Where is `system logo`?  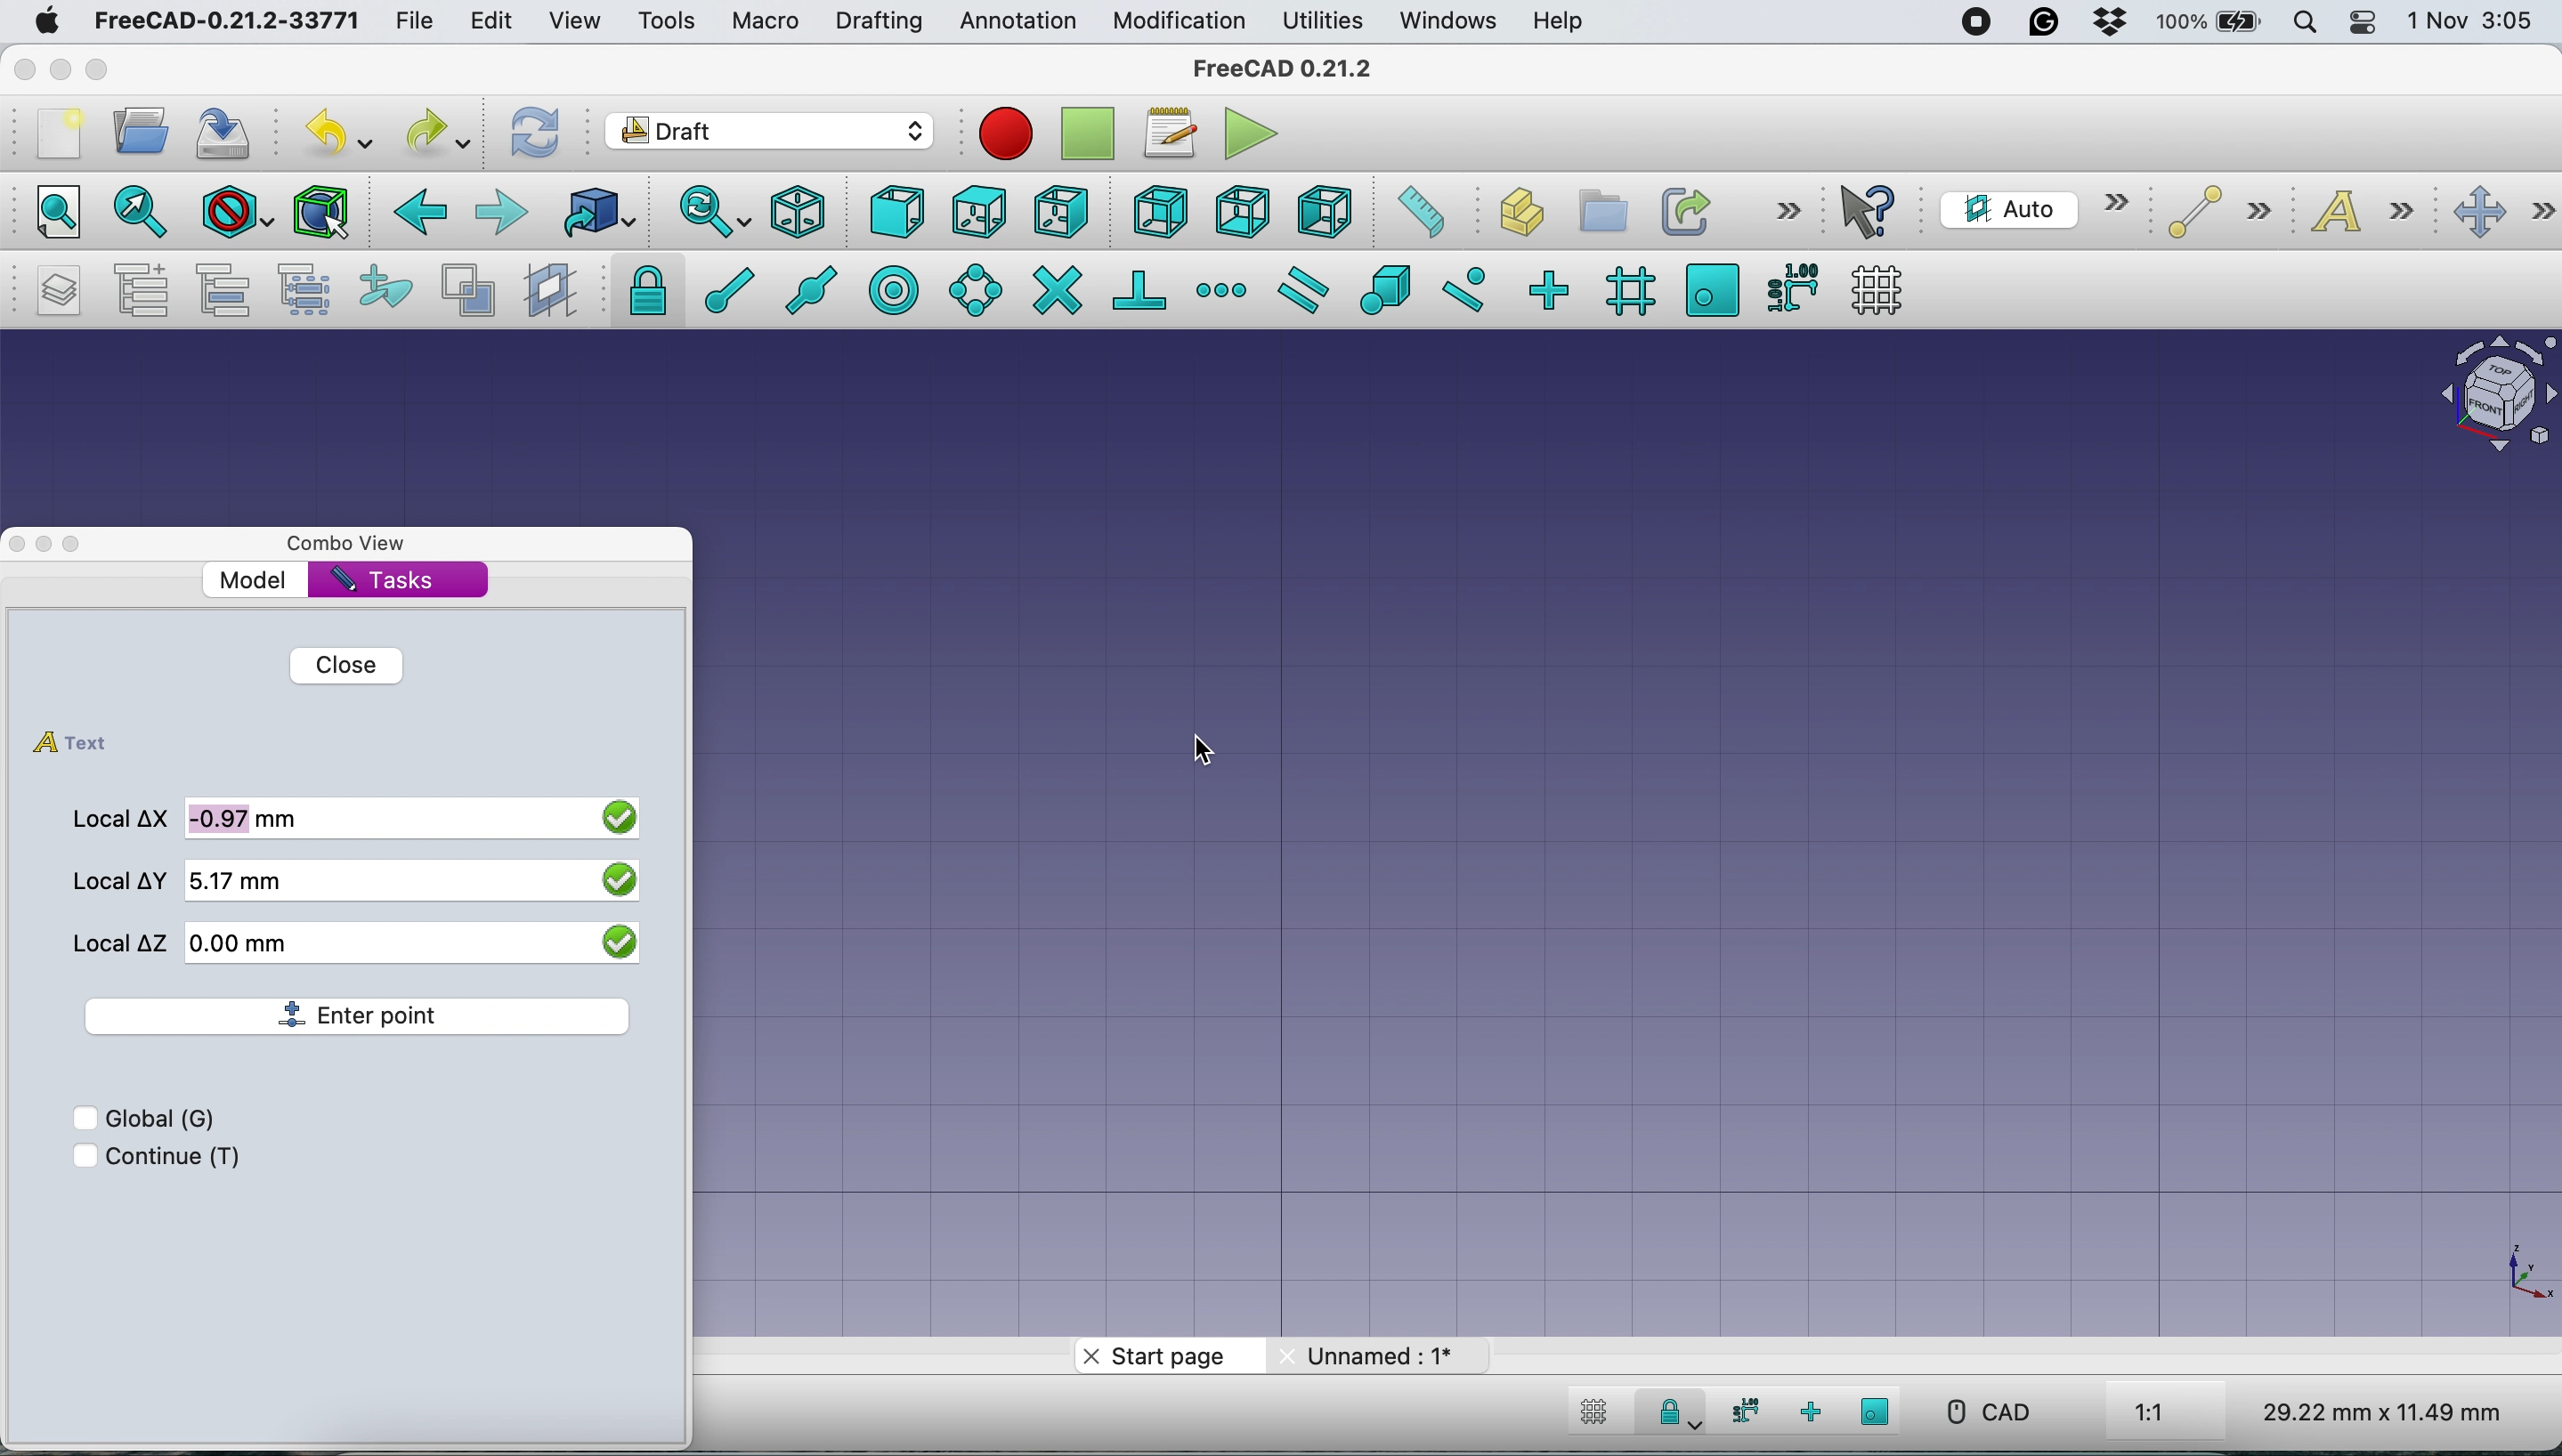
system logo is located at coordinates (44, 20).